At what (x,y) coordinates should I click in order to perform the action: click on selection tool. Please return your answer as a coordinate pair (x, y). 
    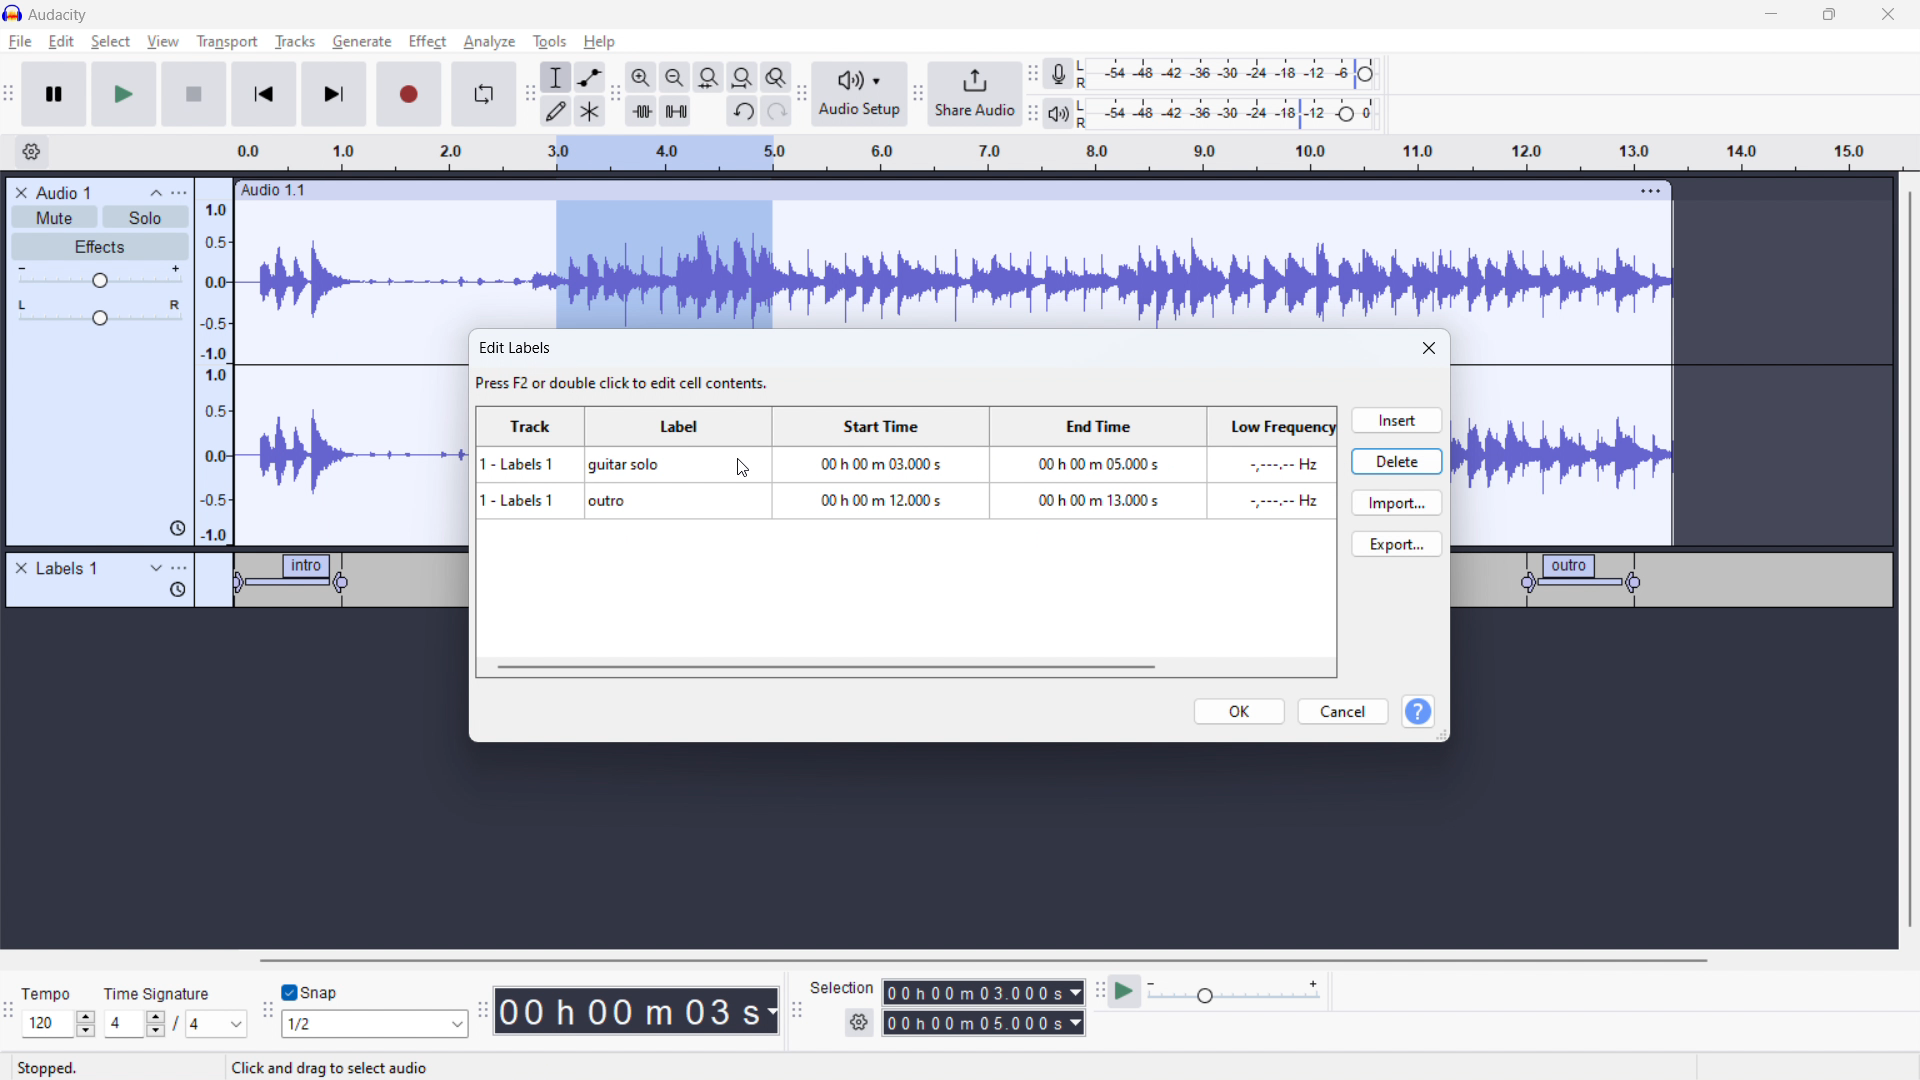
    Looking at the image, I should click on (556, 77).